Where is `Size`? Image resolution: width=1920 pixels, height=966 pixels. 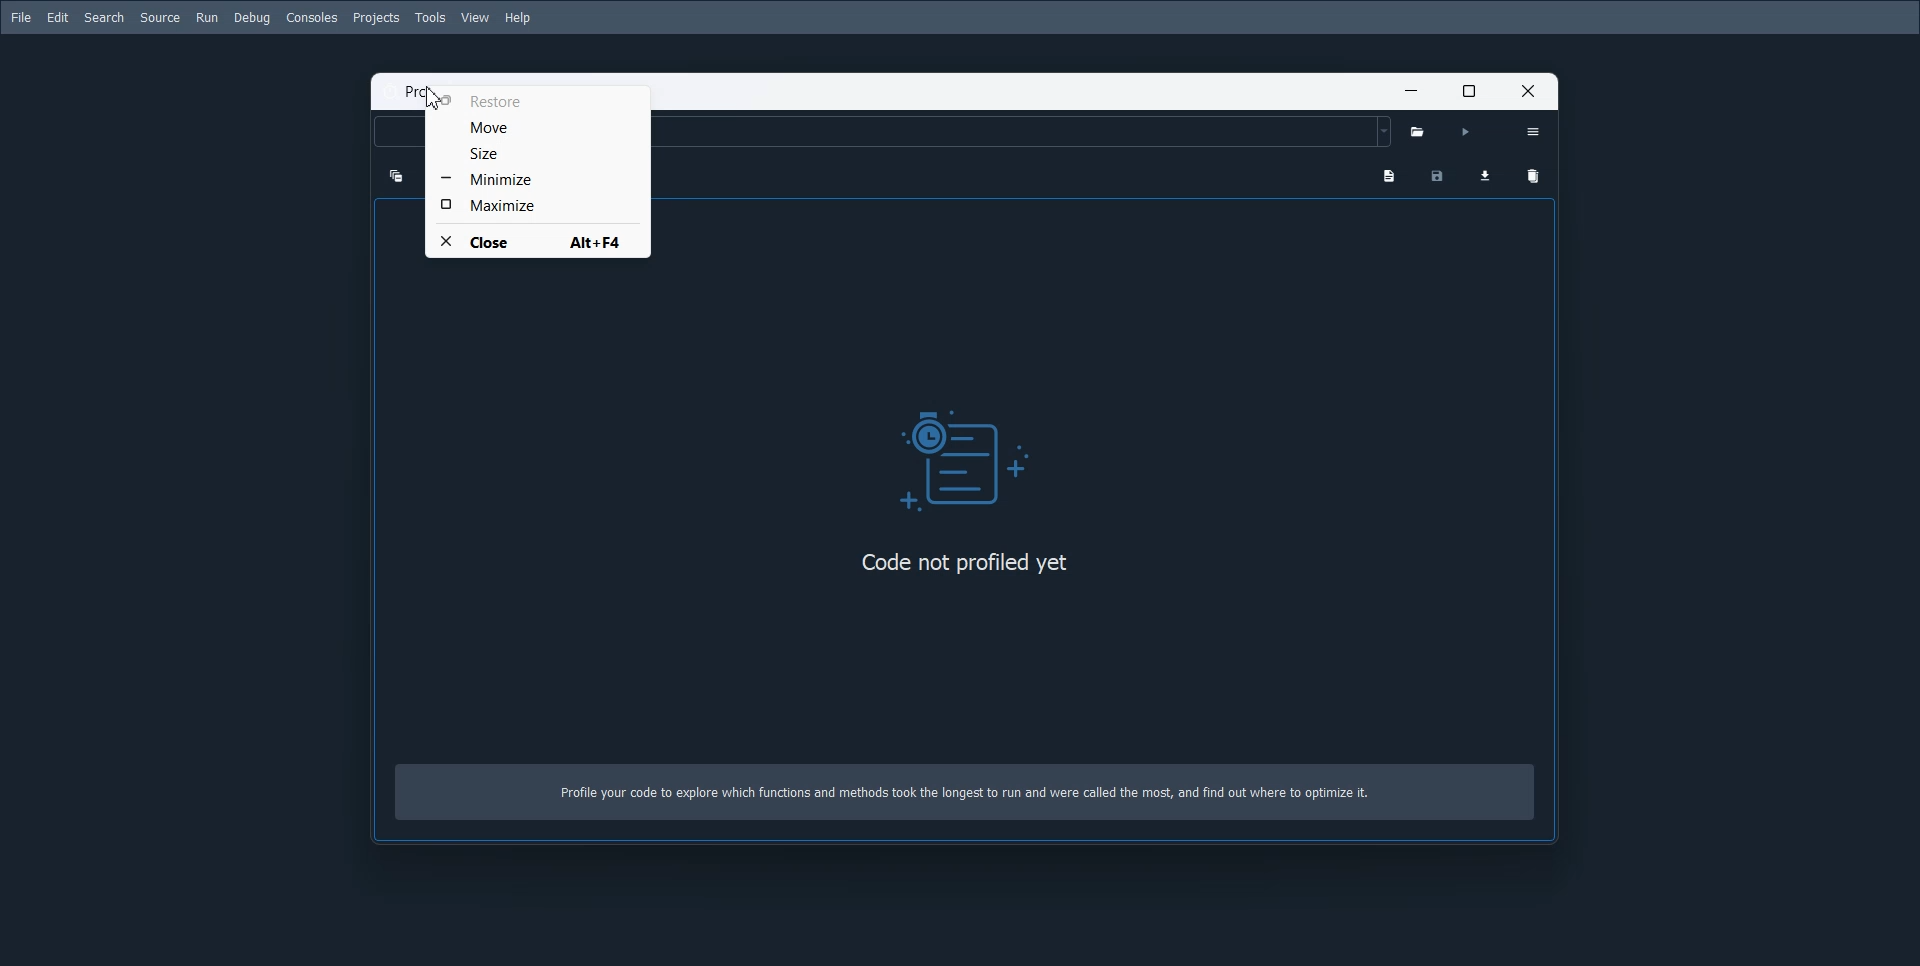 Size is located at coordinates (533, 154).